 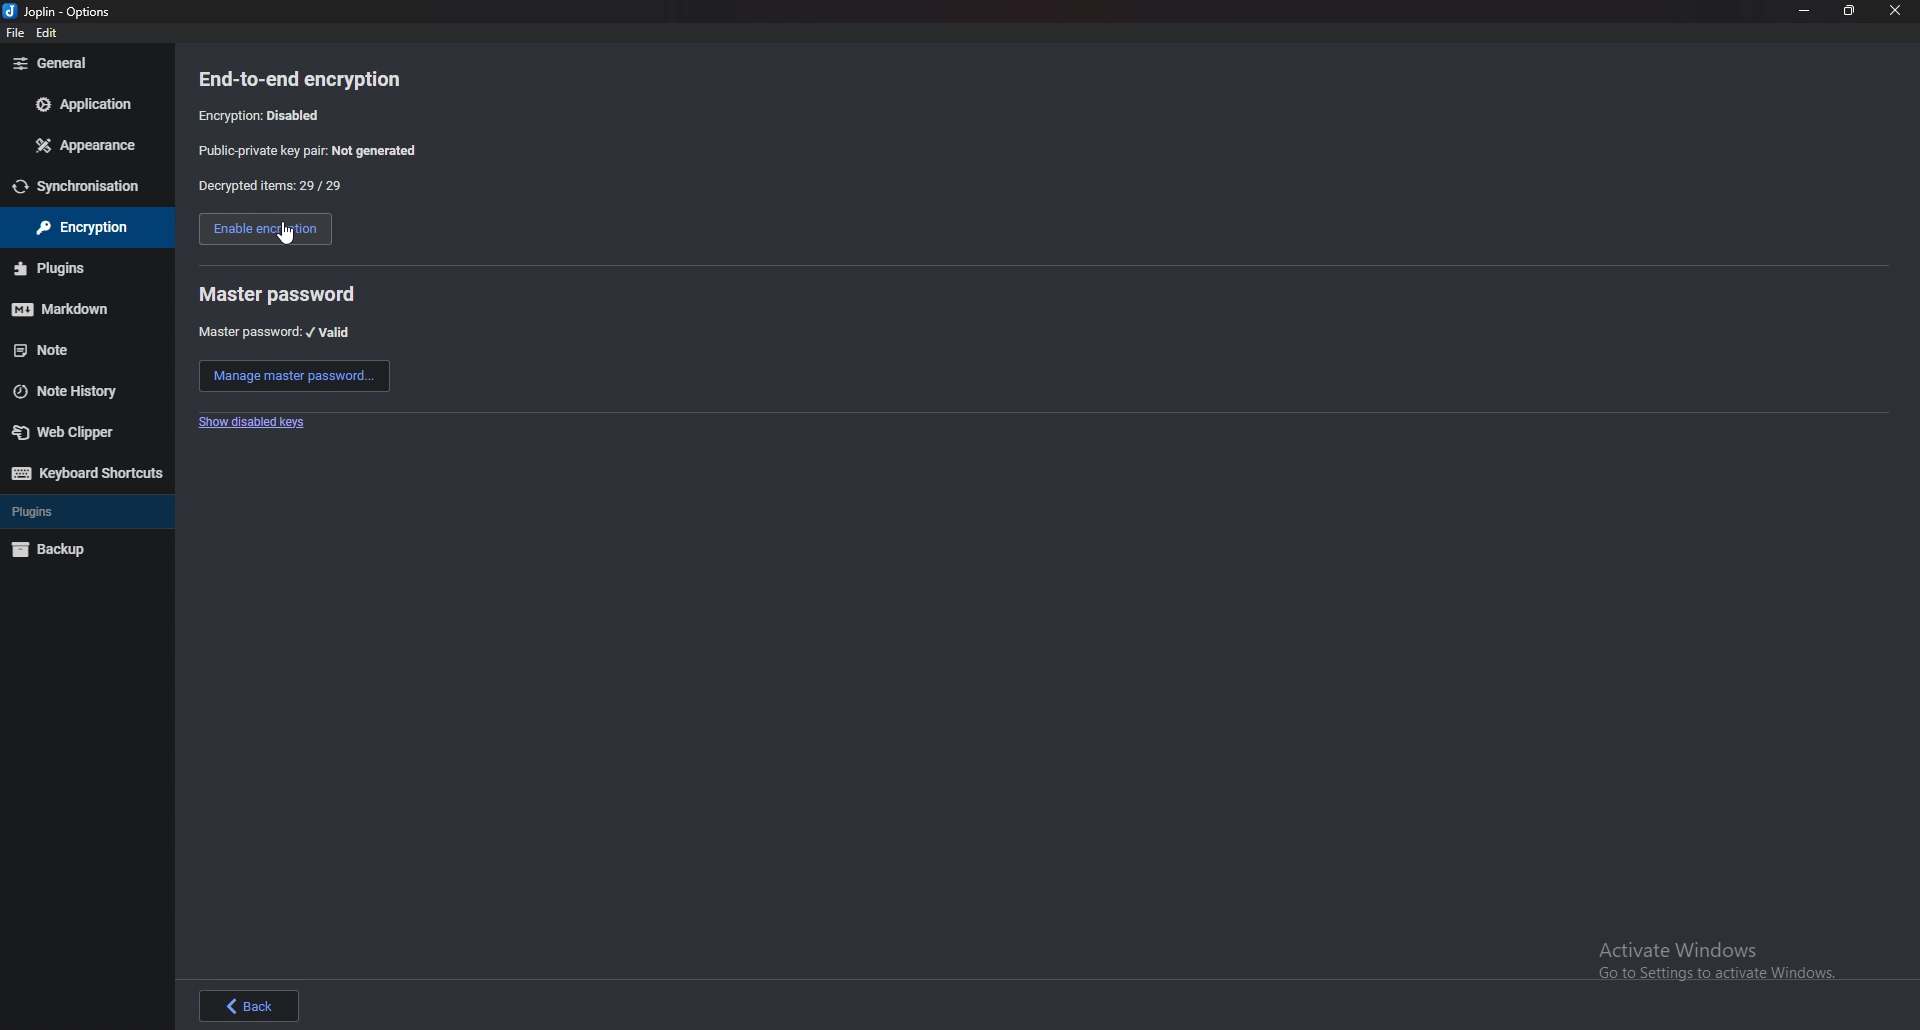 I want to click on master password, so click(x=279, y=294).